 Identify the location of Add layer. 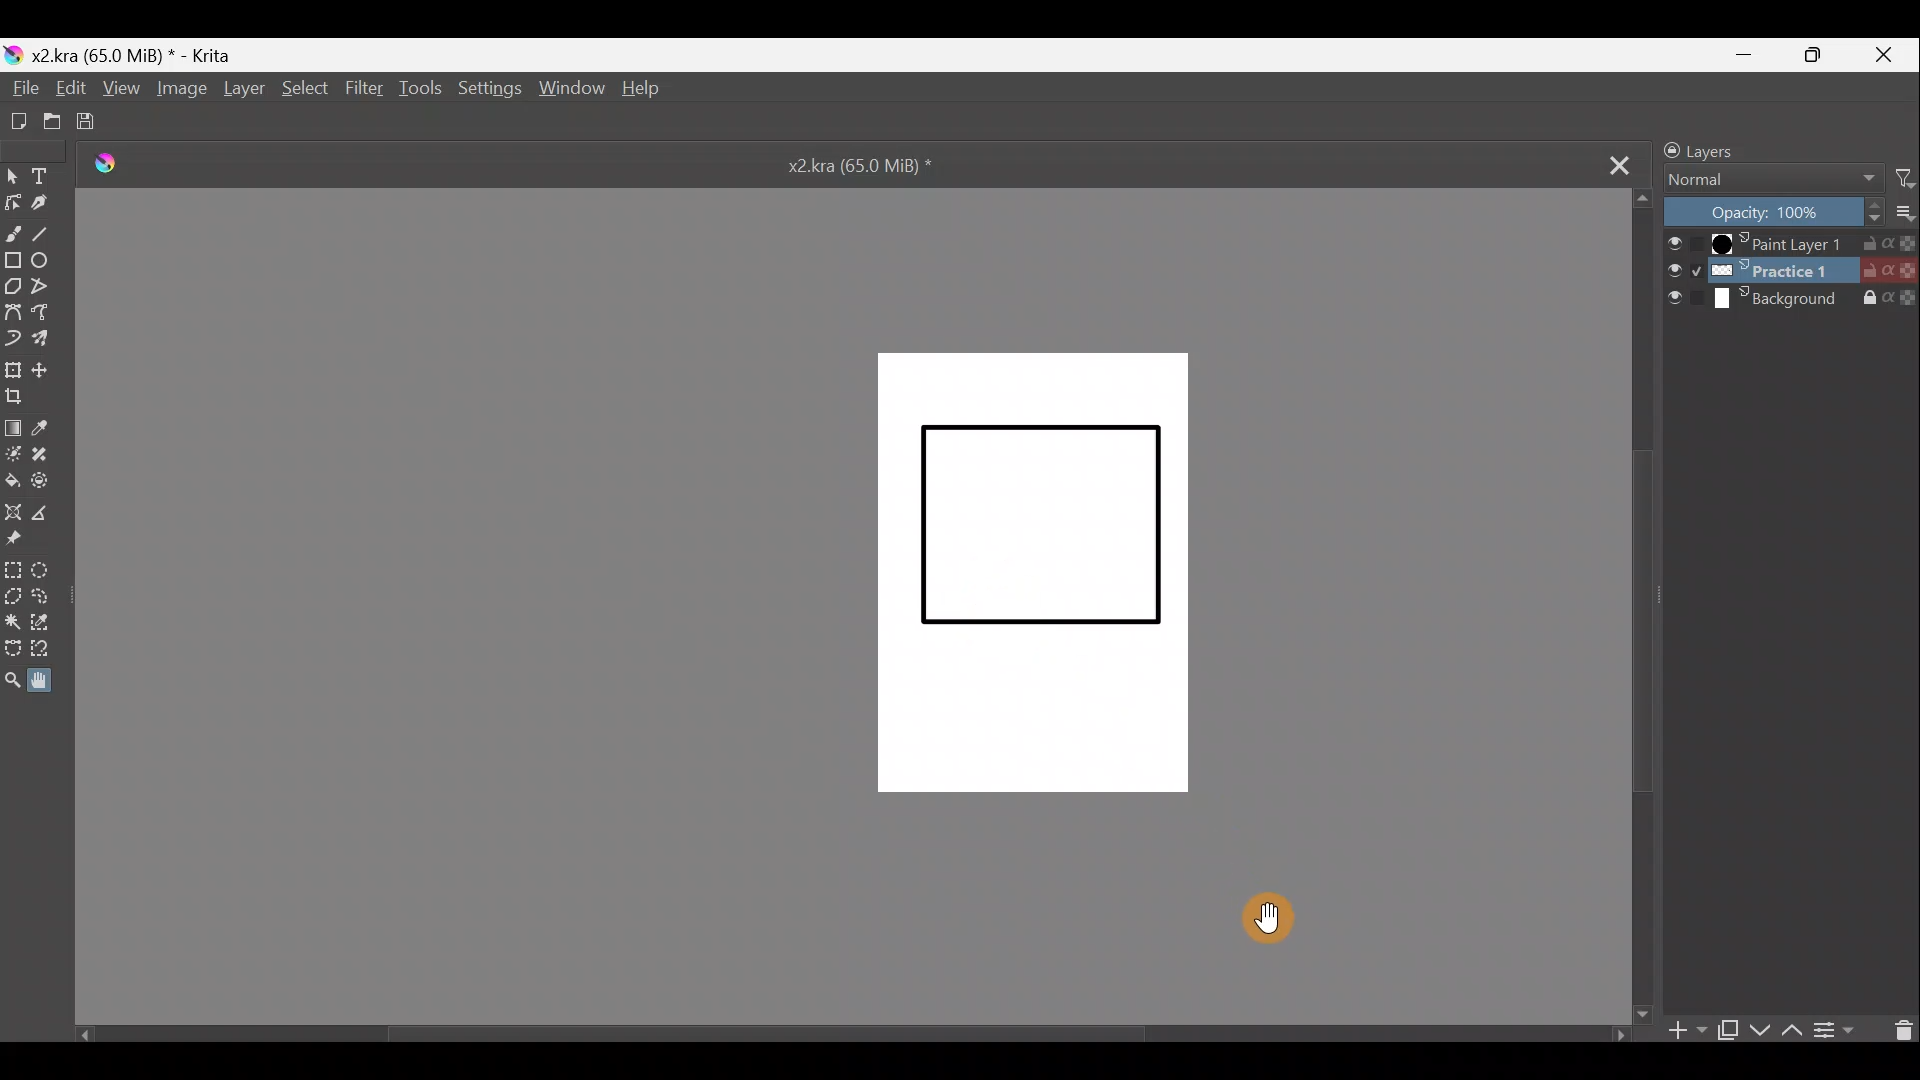
(1679, 1030).